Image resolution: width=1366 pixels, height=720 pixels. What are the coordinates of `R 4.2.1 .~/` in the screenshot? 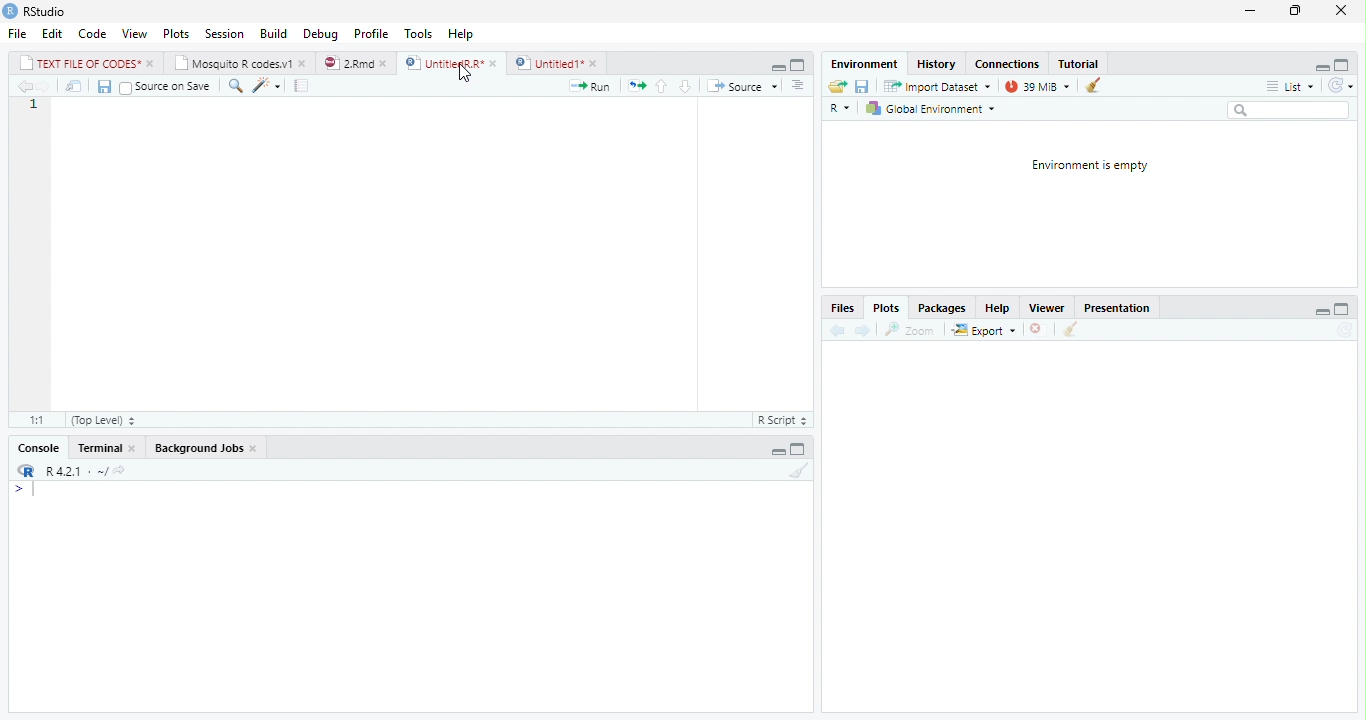 It's located at (74, 470).